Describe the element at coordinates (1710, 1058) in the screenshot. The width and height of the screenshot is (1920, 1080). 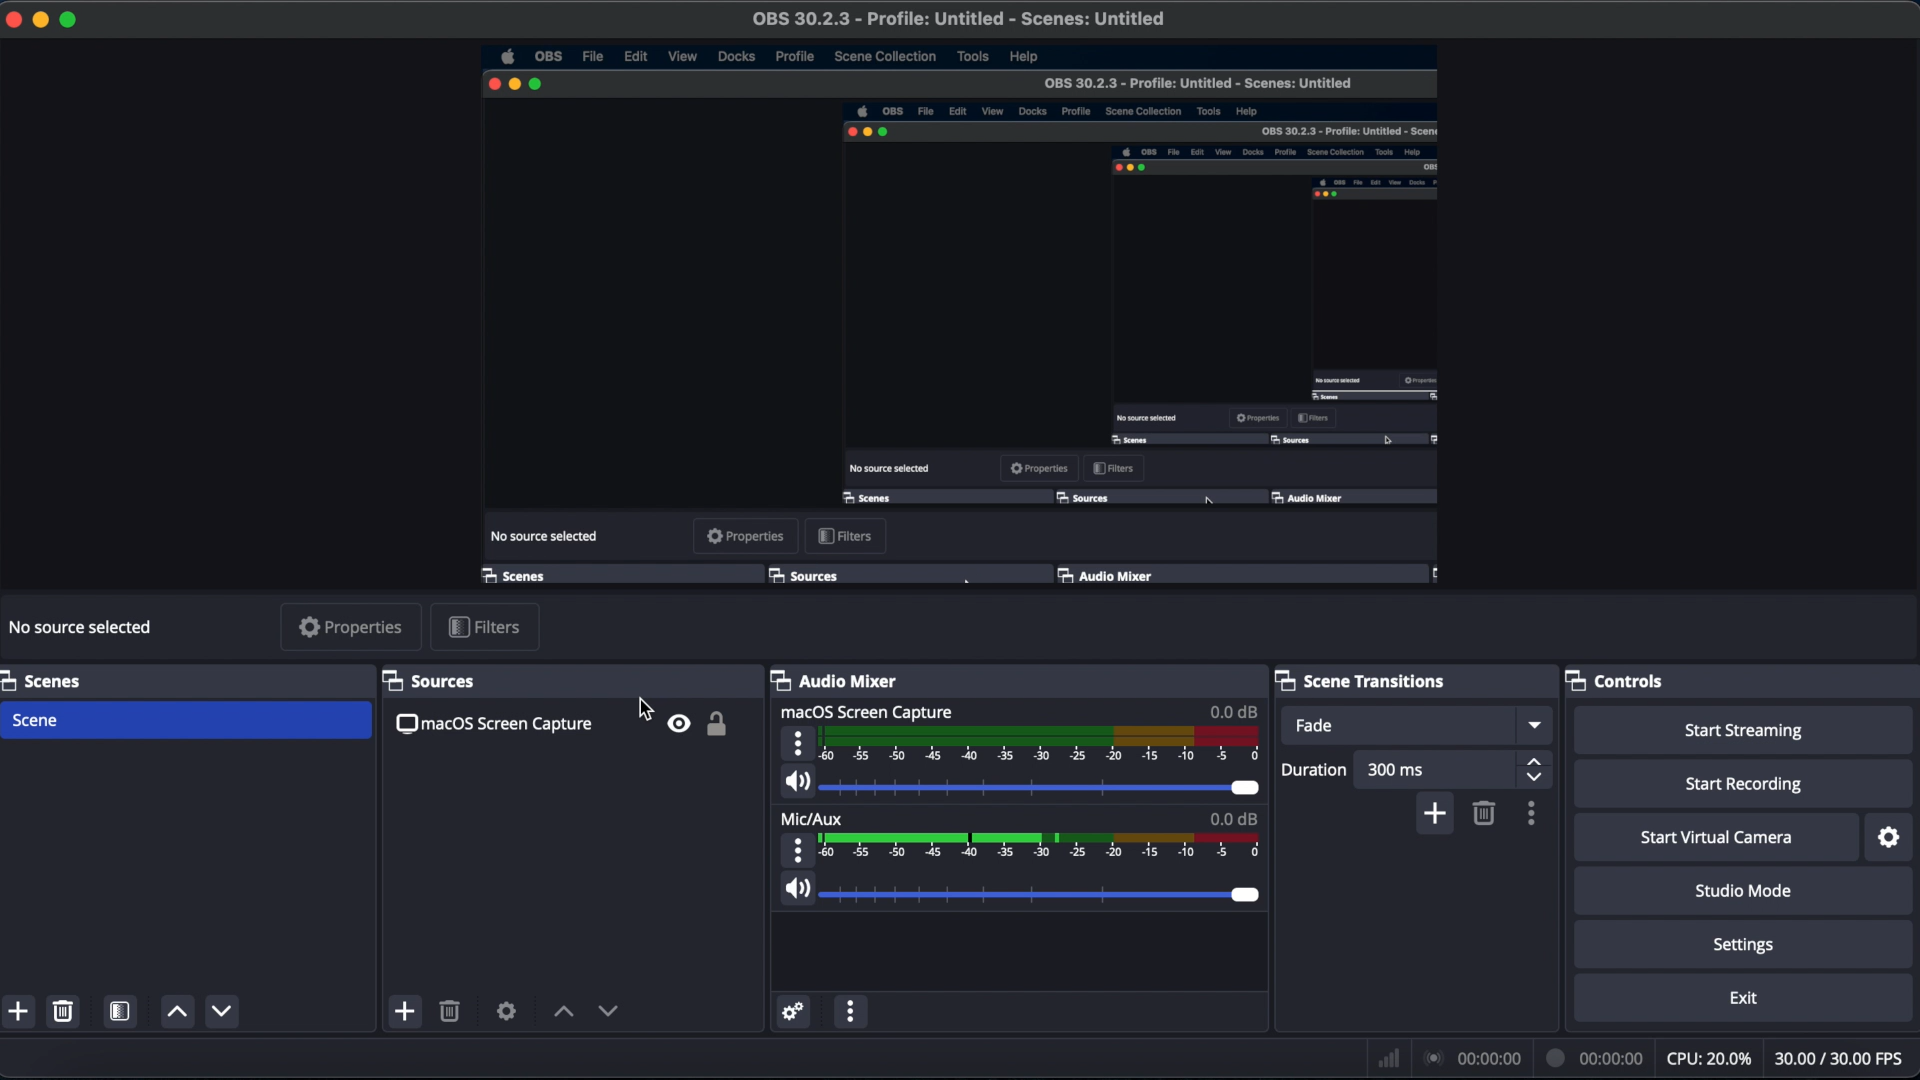
I see `CPU usage` at that location.